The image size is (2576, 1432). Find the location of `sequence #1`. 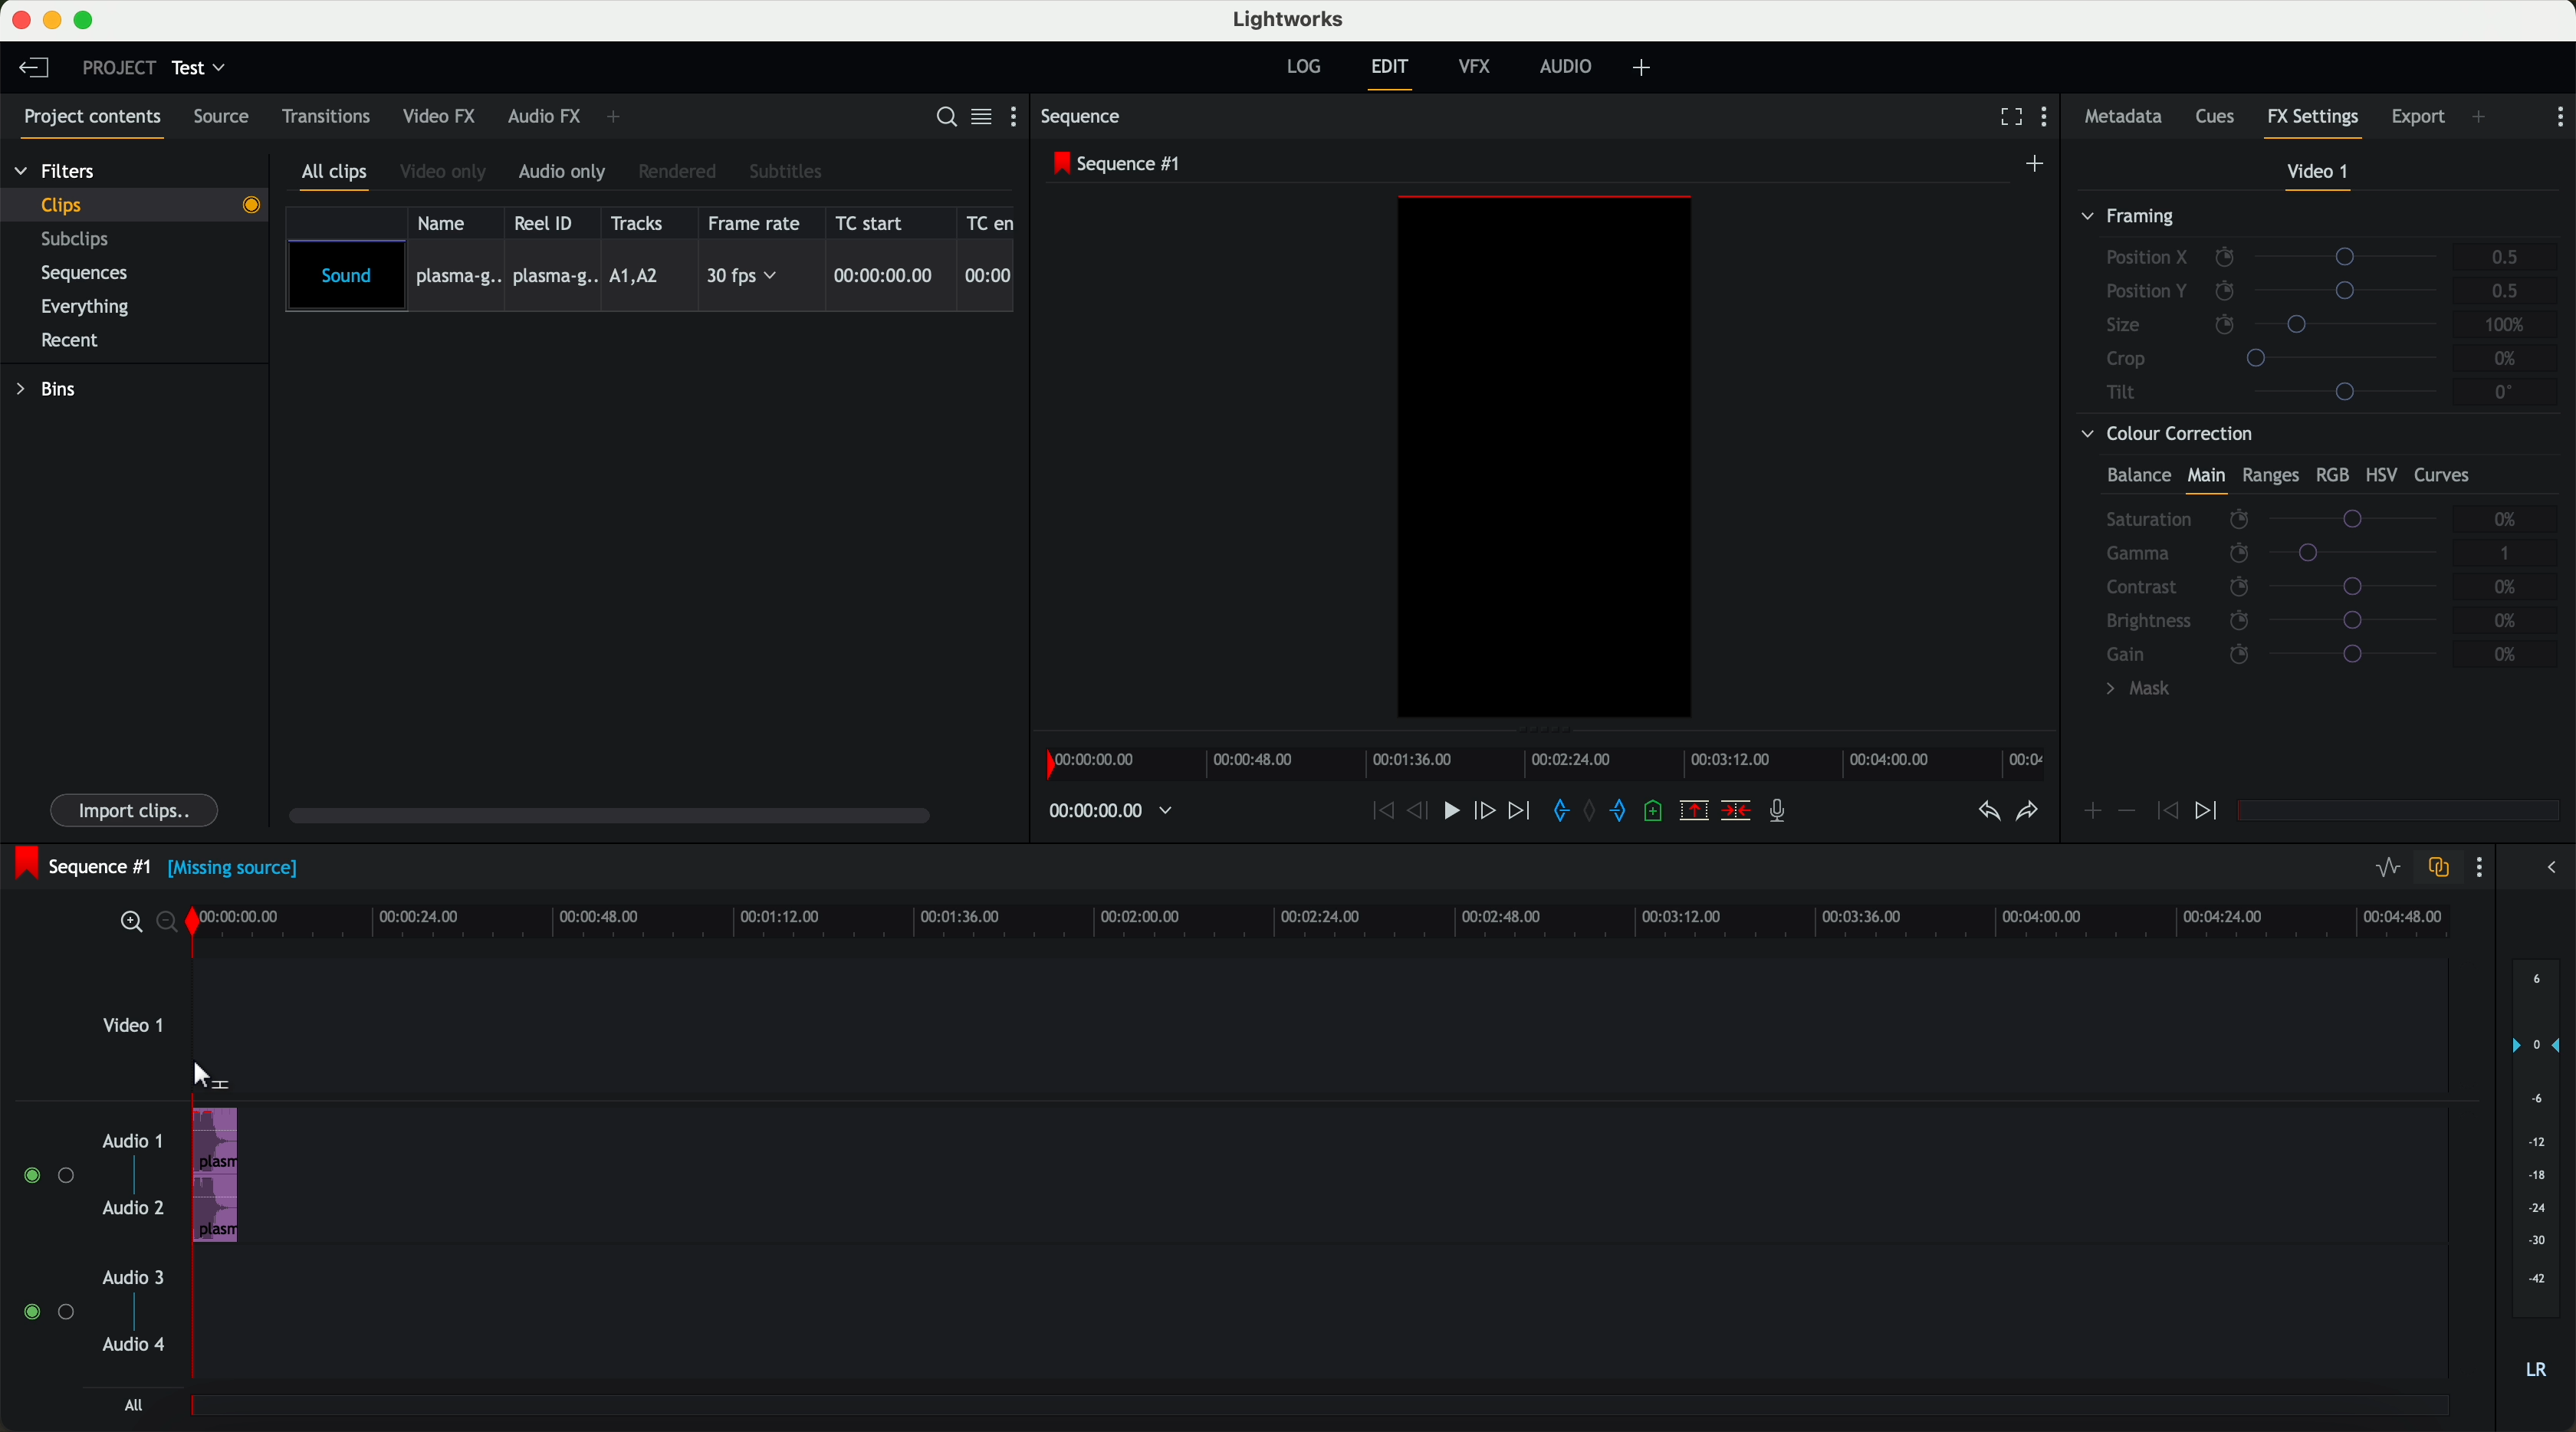

sequence #1 is located at coordinates (82, 863).